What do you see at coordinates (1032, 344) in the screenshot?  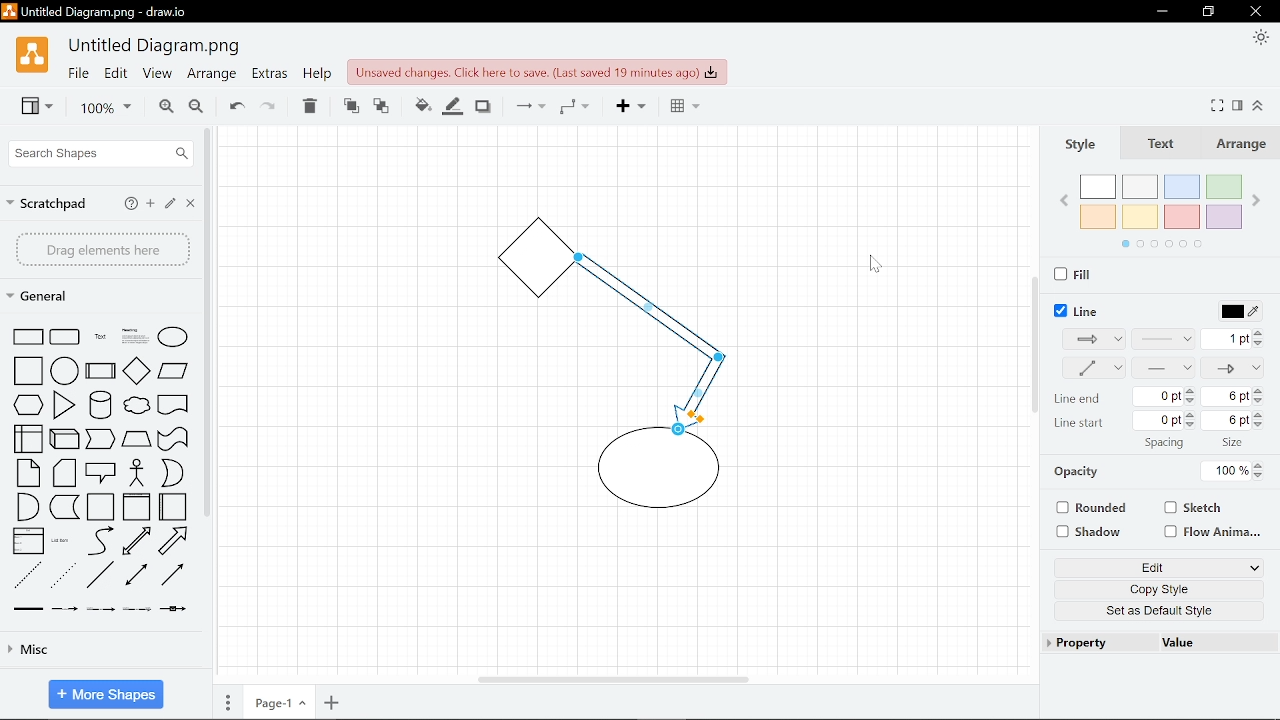 I see `scroll bar` at bounding box center [1032, 344].